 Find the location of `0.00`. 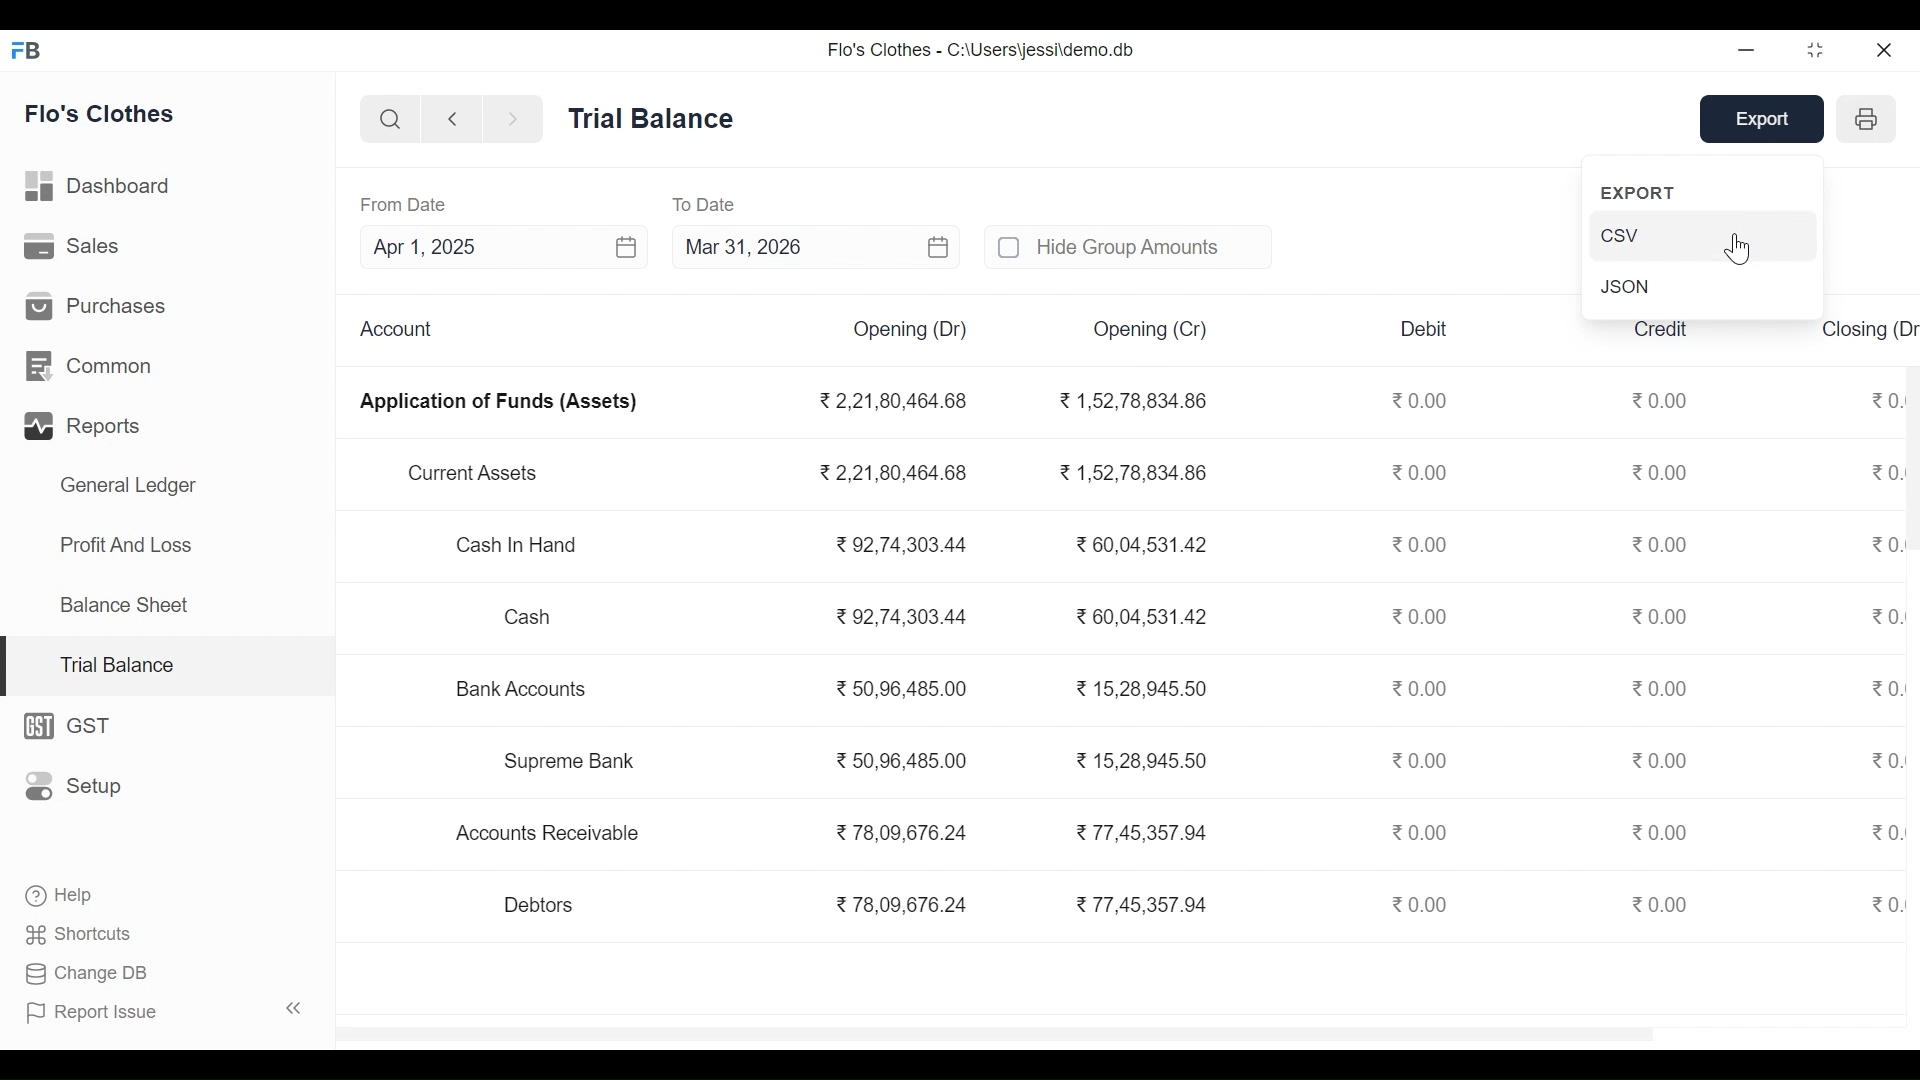

0.00 is located at coordinates (1882, 690).